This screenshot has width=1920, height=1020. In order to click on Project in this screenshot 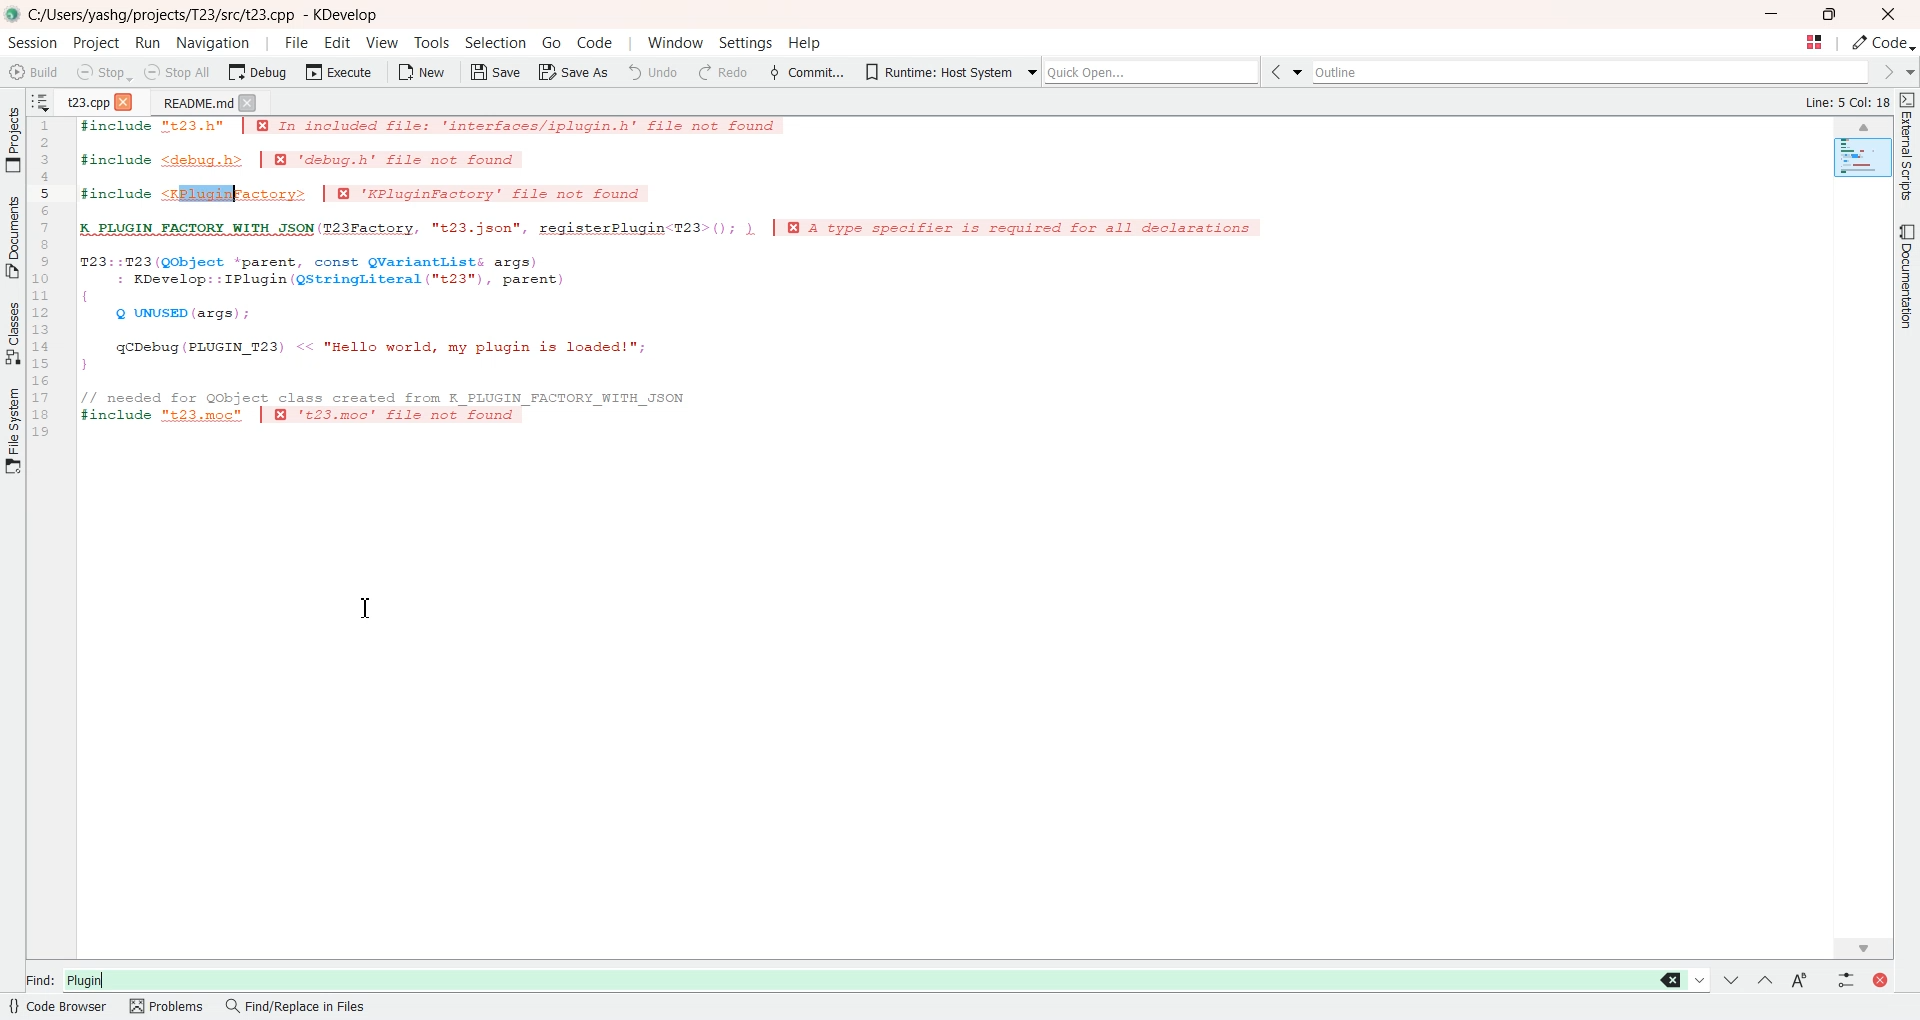, I will do `click(13, 139)`.